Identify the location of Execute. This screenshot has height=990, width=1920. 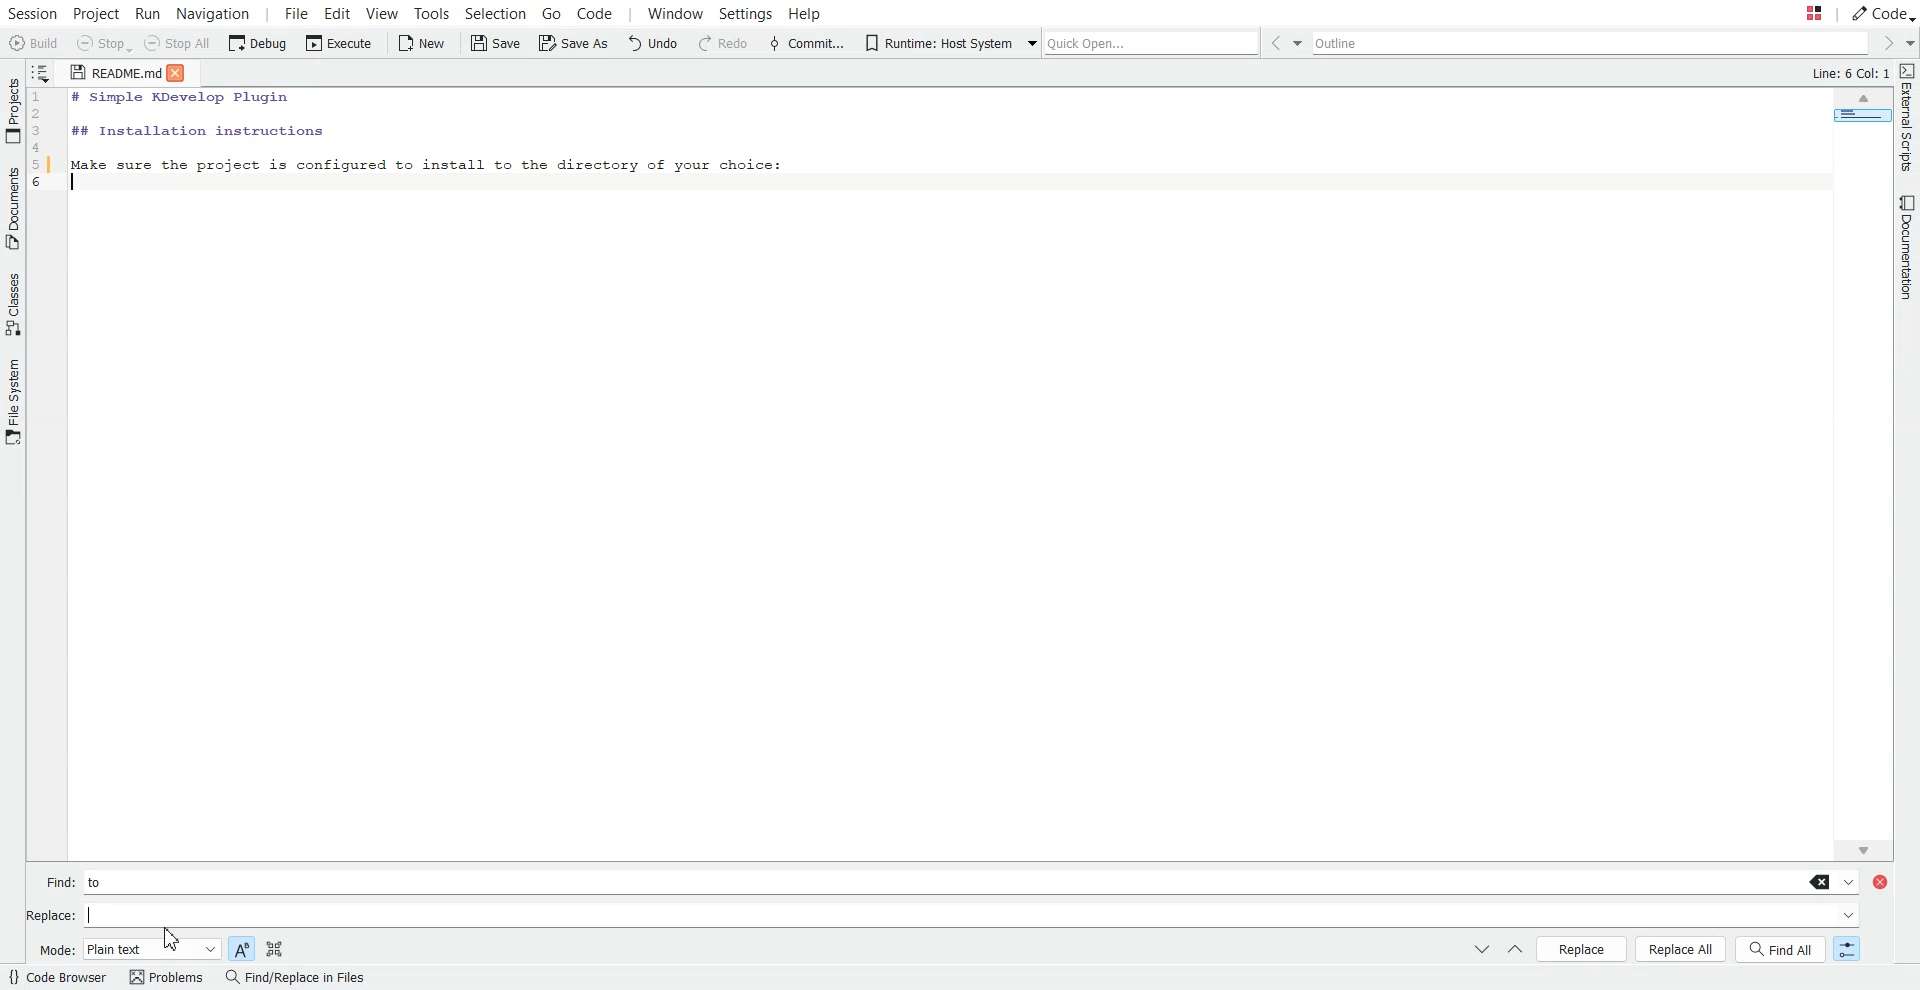
(336, 44).